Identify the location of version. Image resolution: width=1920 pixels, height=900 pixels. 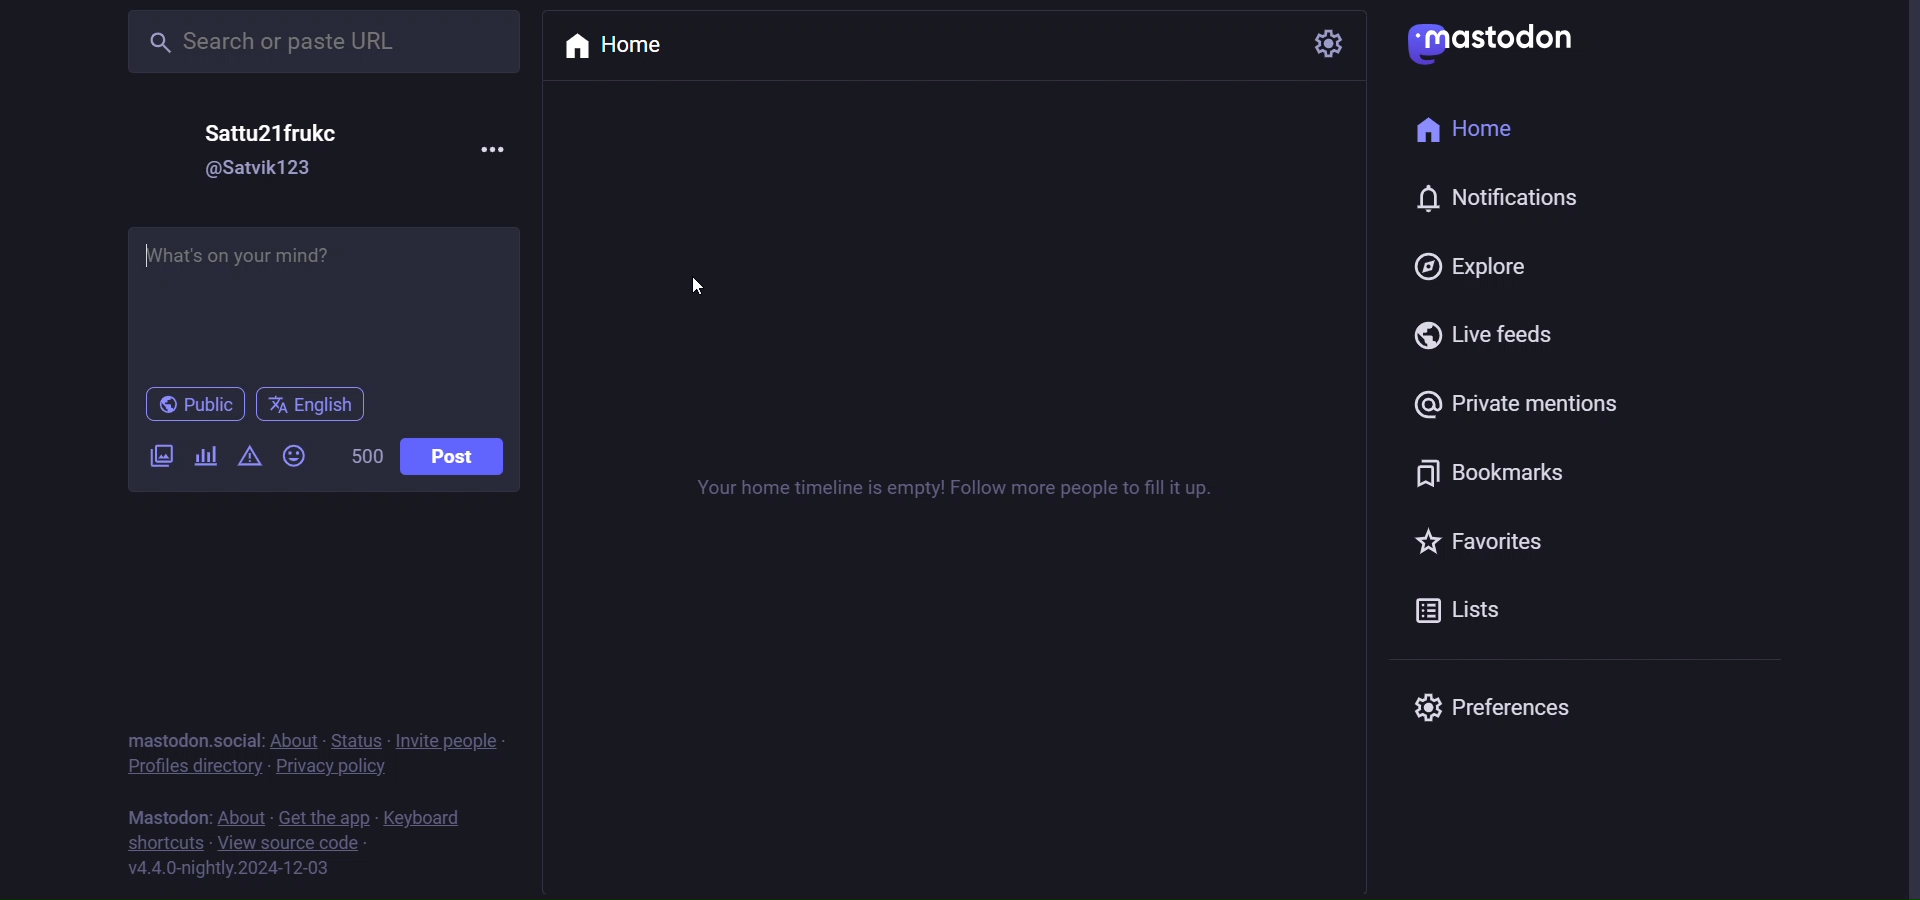
(233, 870).